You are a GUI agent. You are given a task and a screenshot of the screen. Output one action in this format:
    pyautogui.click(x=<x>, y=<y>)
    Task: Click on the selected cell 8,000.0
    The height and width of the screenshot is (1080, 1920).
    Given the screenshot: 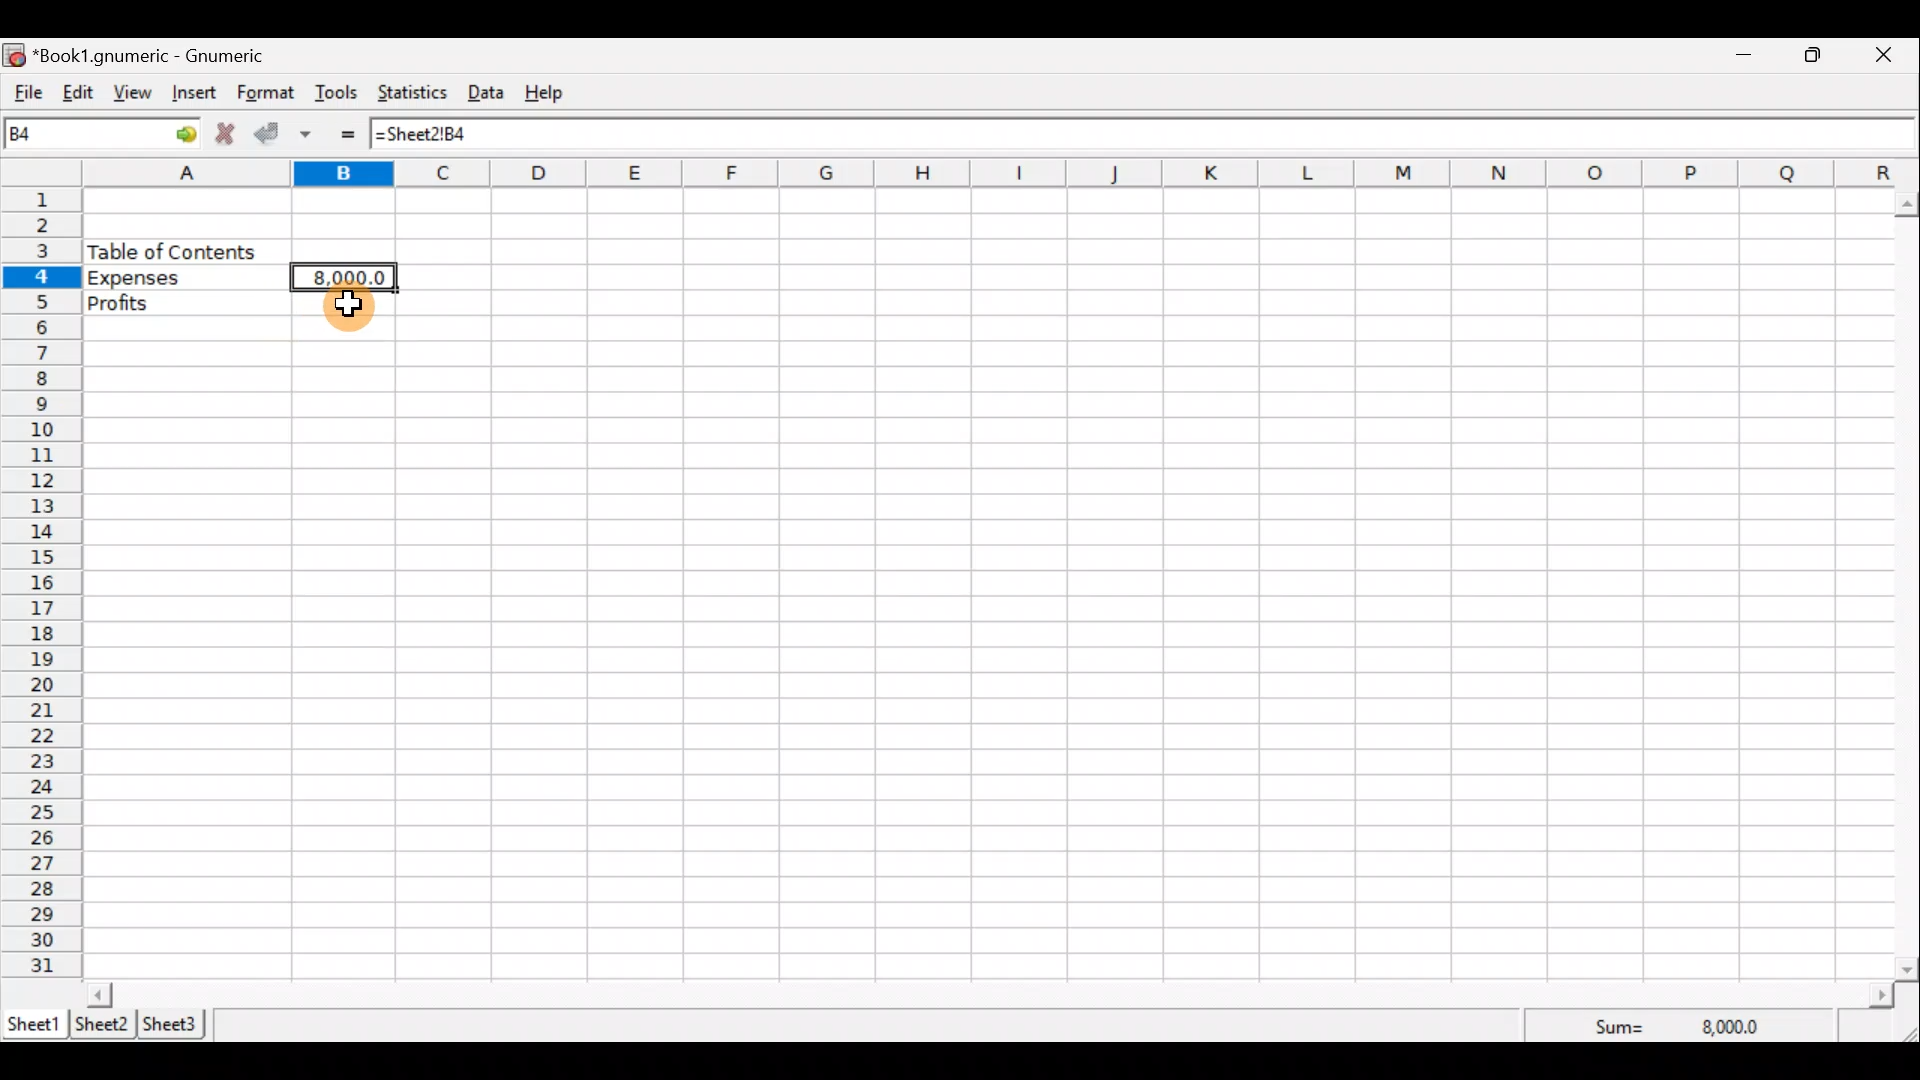 What is the action you would take?
    pyautogui.click(x=348, y=276)
    